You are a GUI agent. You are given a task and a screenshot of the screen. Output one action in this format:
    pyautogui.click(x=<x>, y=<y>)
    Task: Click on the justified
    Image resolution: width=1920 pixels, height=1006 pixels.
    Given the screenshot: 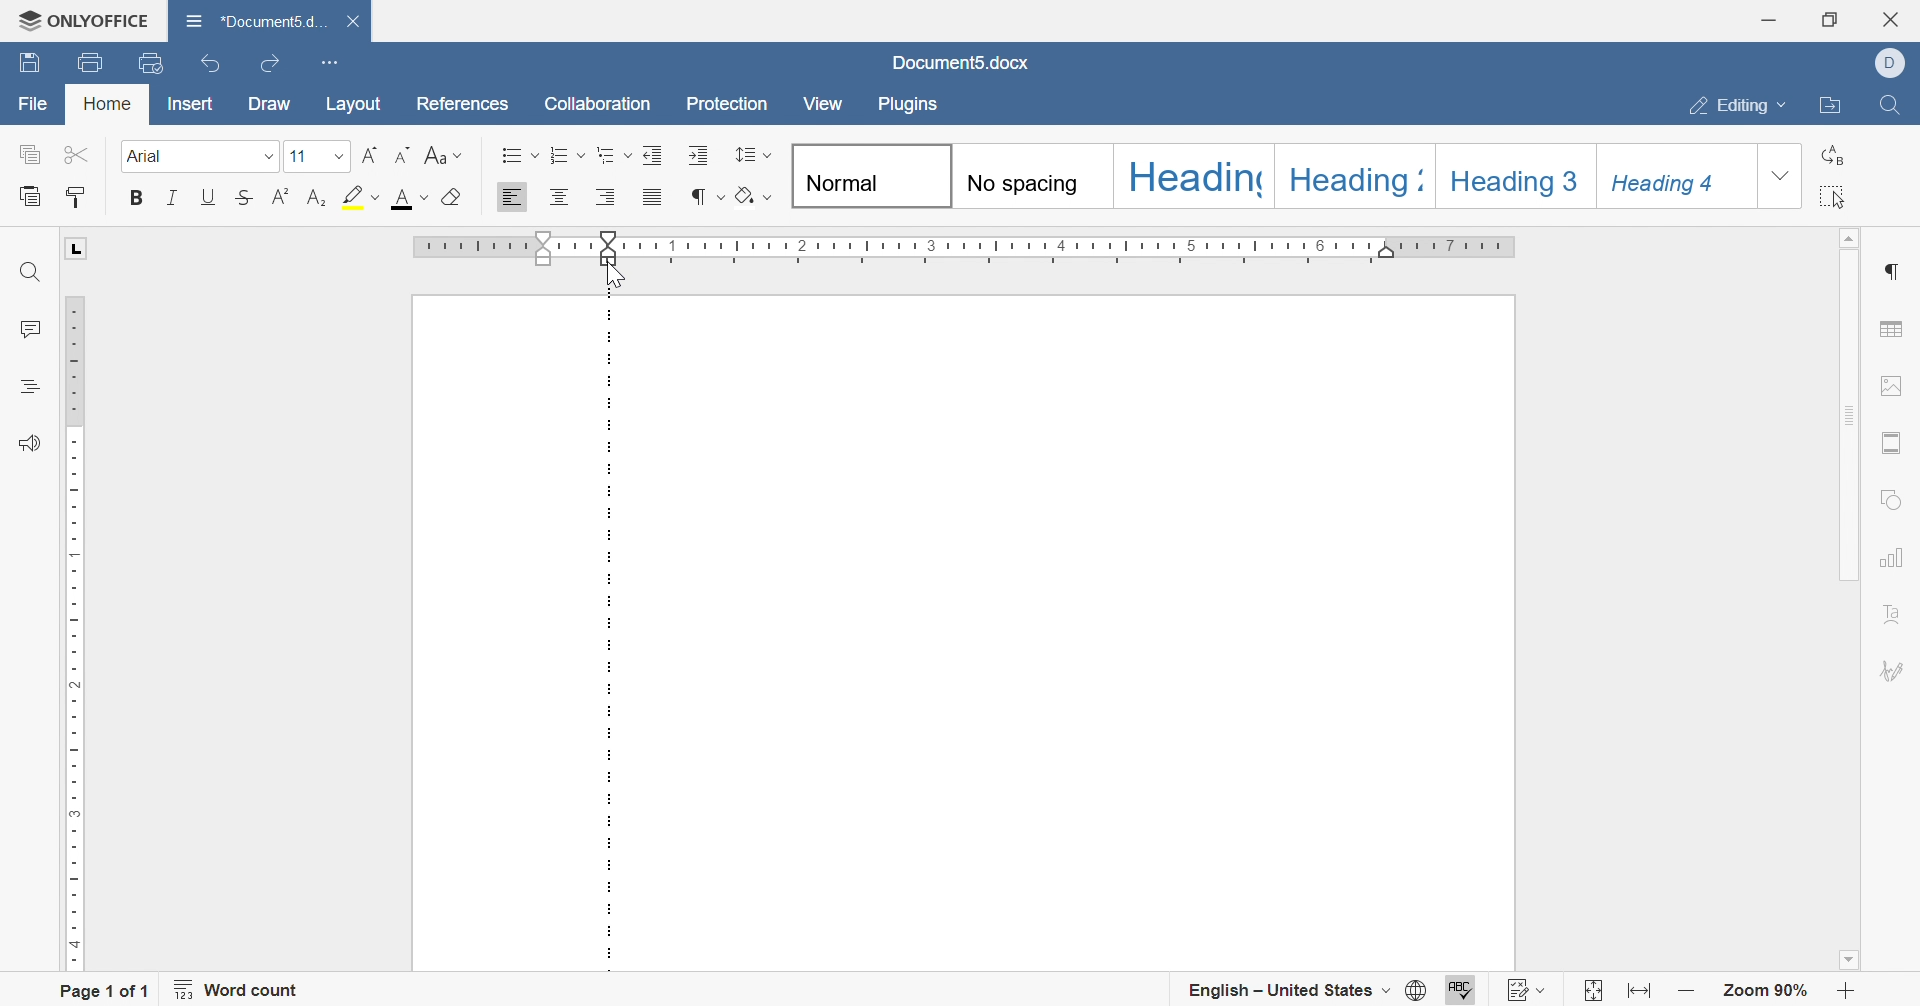 What is the action you would take?
    pyautogui.click(x=651, y=200)
    